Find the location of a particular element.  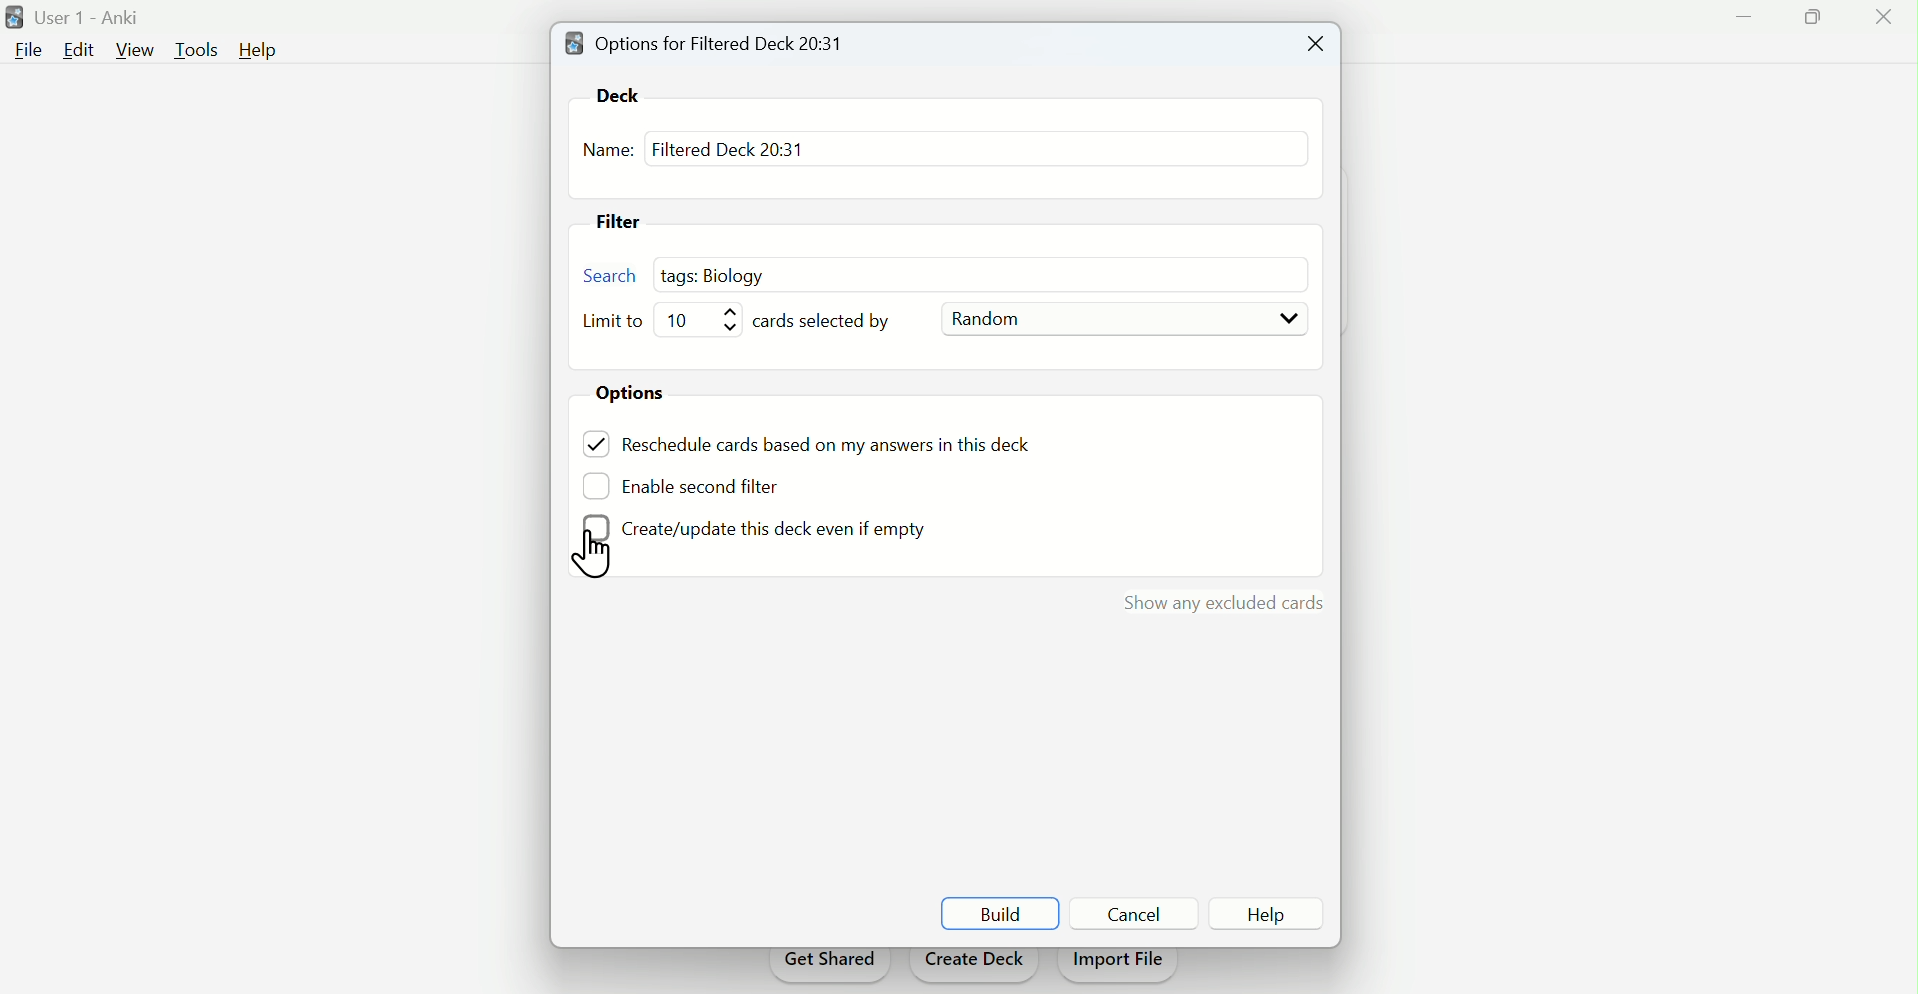

 build Build is located at coordinates (1000, 914).